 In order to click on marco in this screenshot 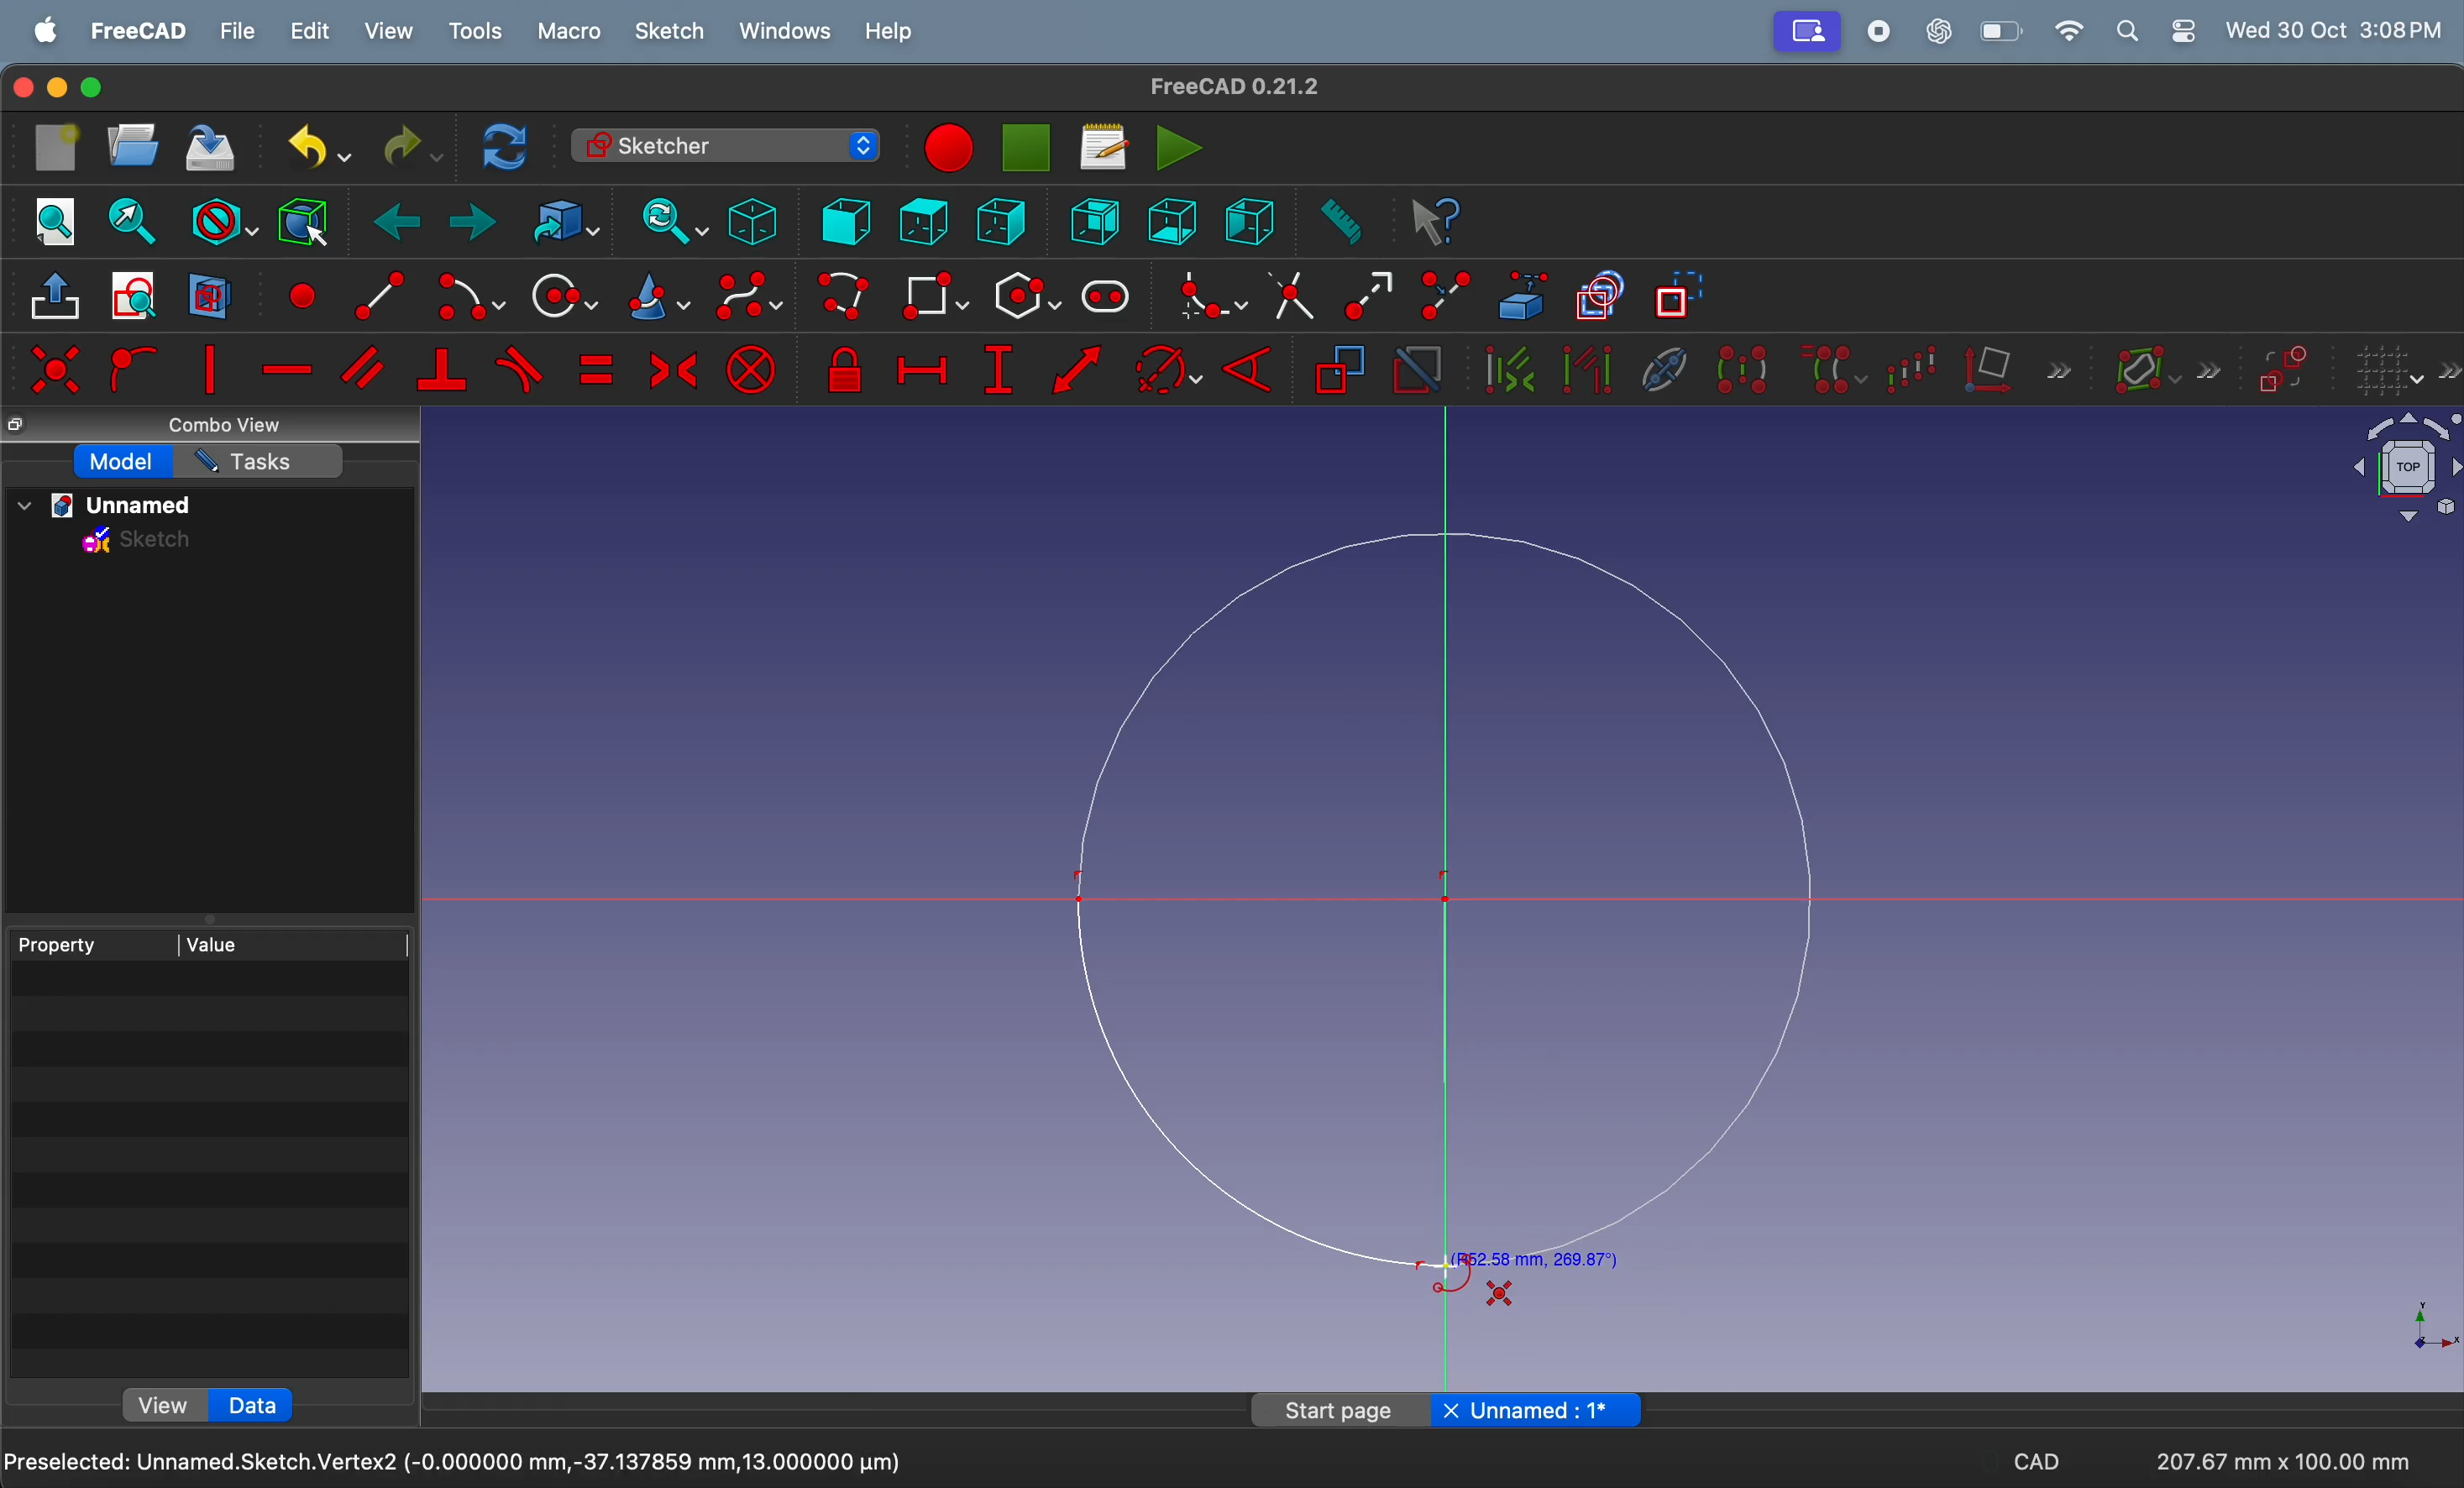, I will do `click(572, 34)`.